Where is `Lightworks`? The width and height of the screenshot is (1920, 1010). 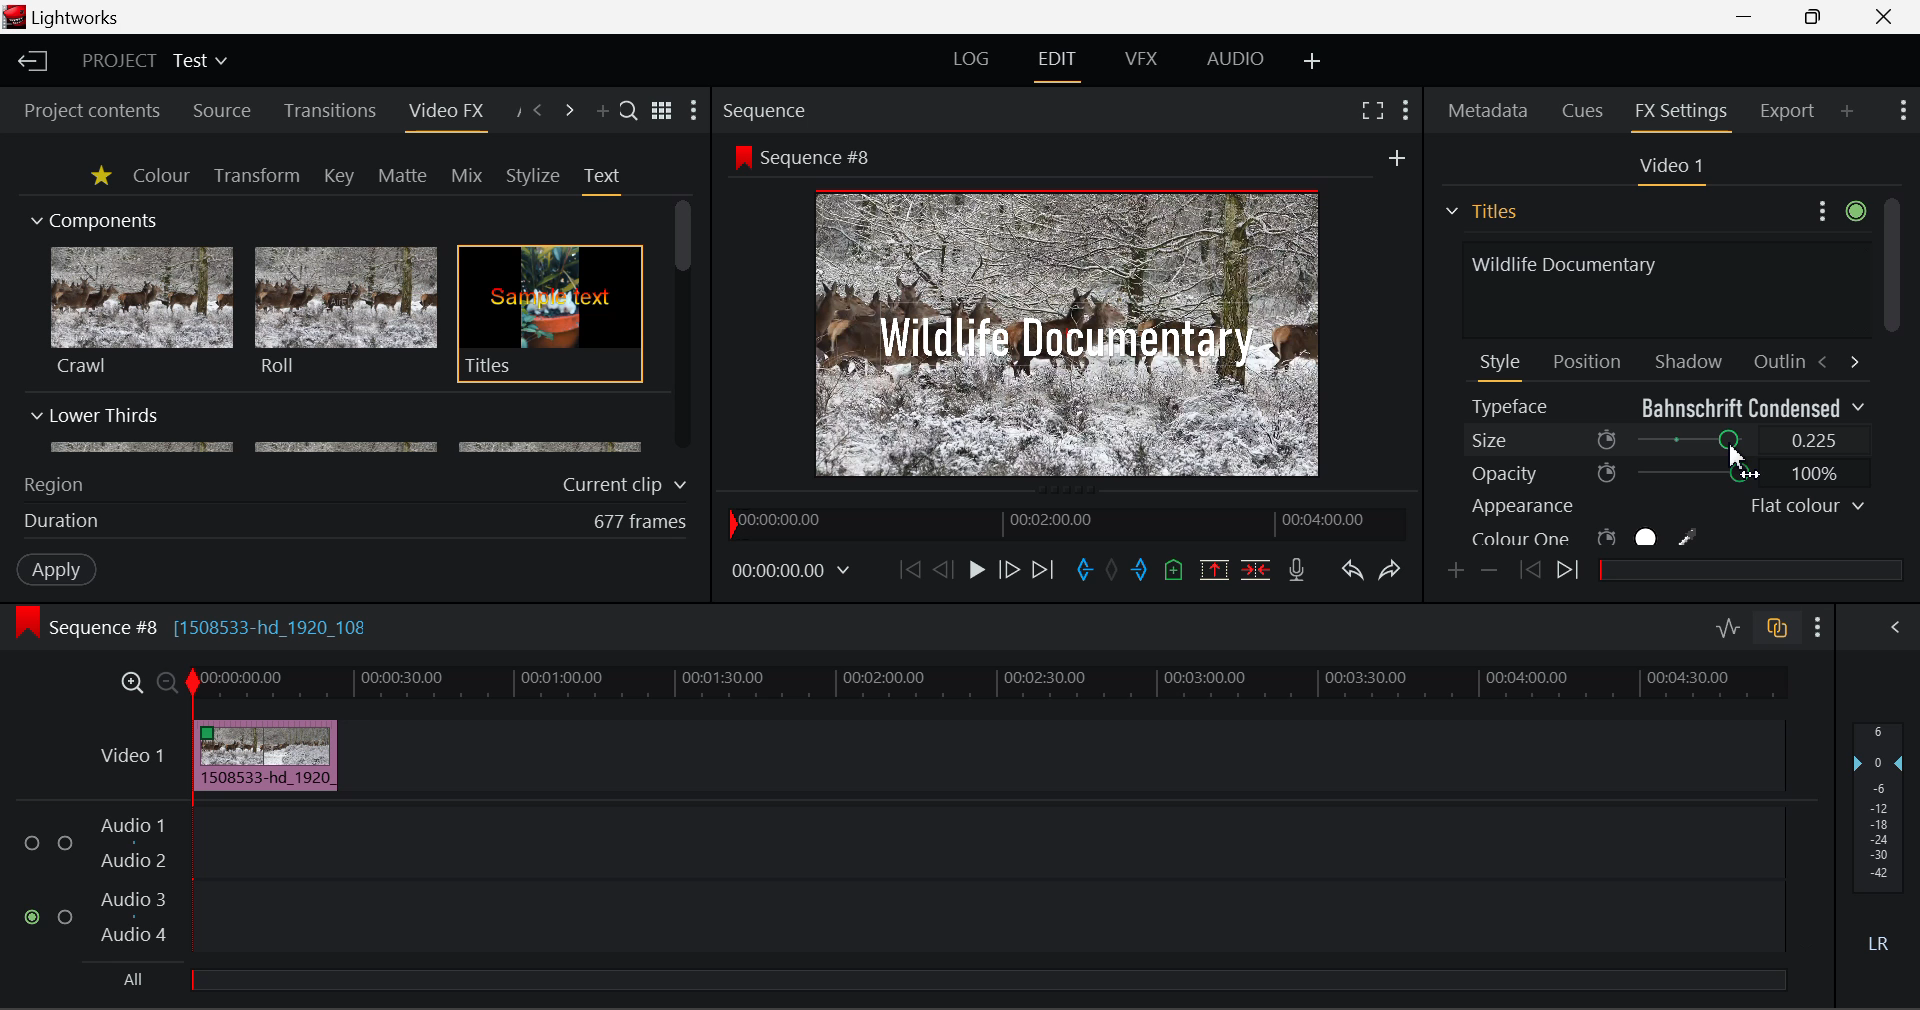
Lightworks is located at coordinates (78, 17).